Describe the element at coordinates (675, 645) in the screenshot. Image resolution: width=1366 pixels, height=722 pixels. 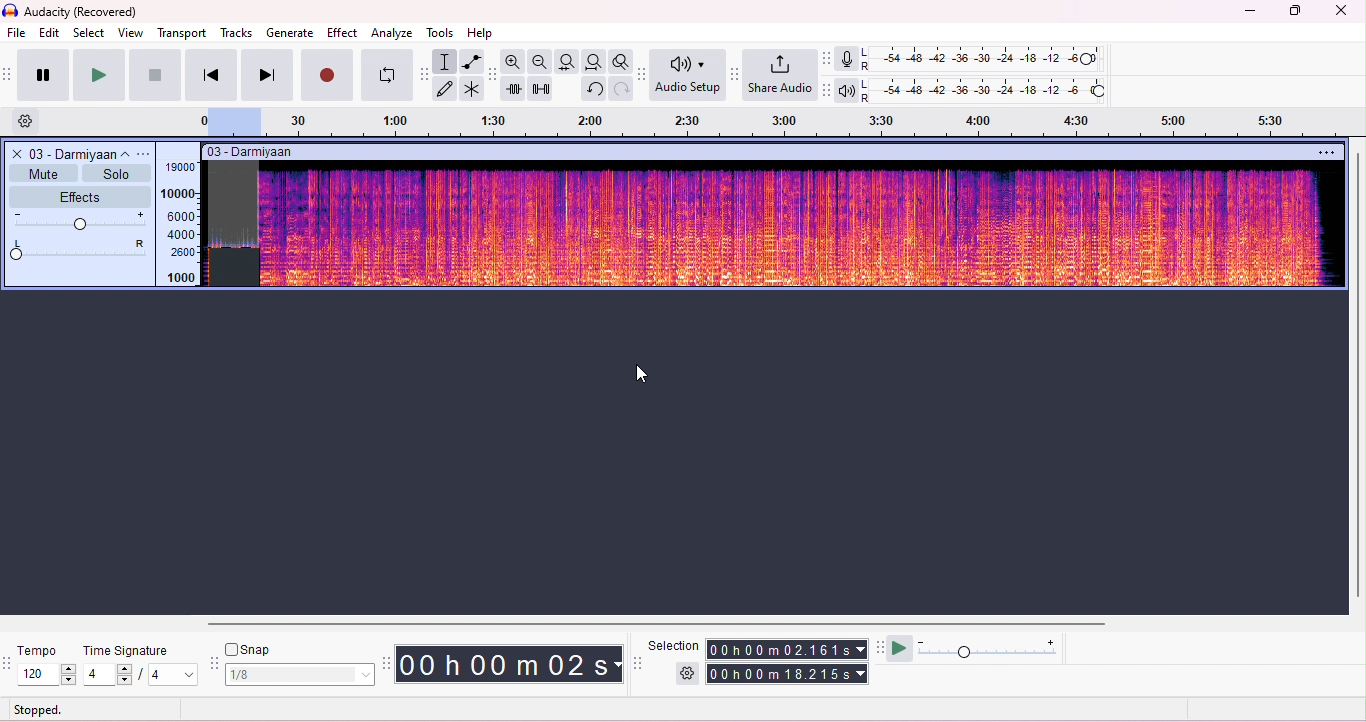
I see `selection` at that location.